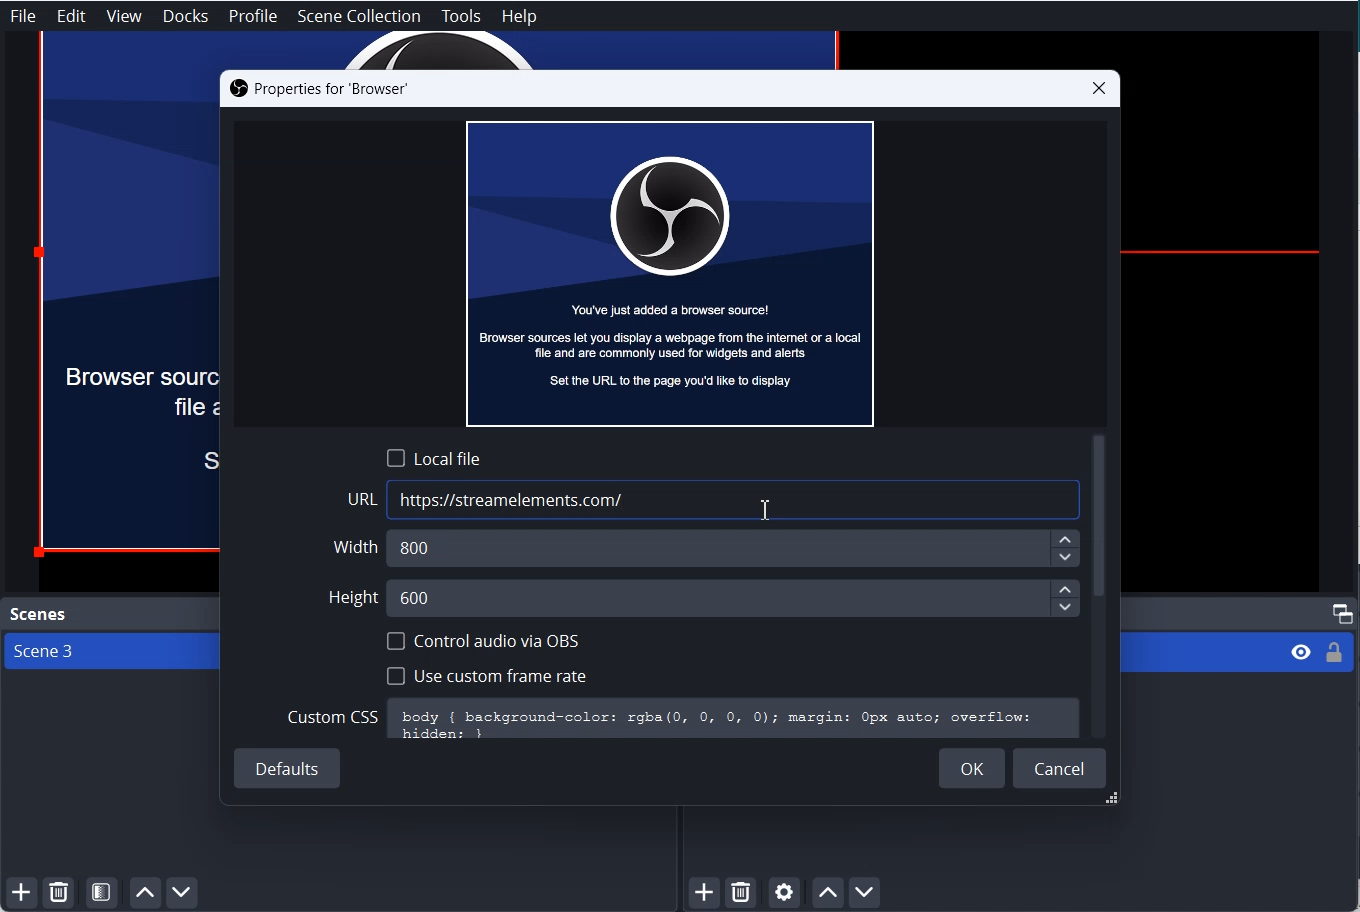 The image size is (1360, 912). What do you see at coordinates (703, 596) in the screenshot?
I see `Enter Height` at bounding box center [703, 596].